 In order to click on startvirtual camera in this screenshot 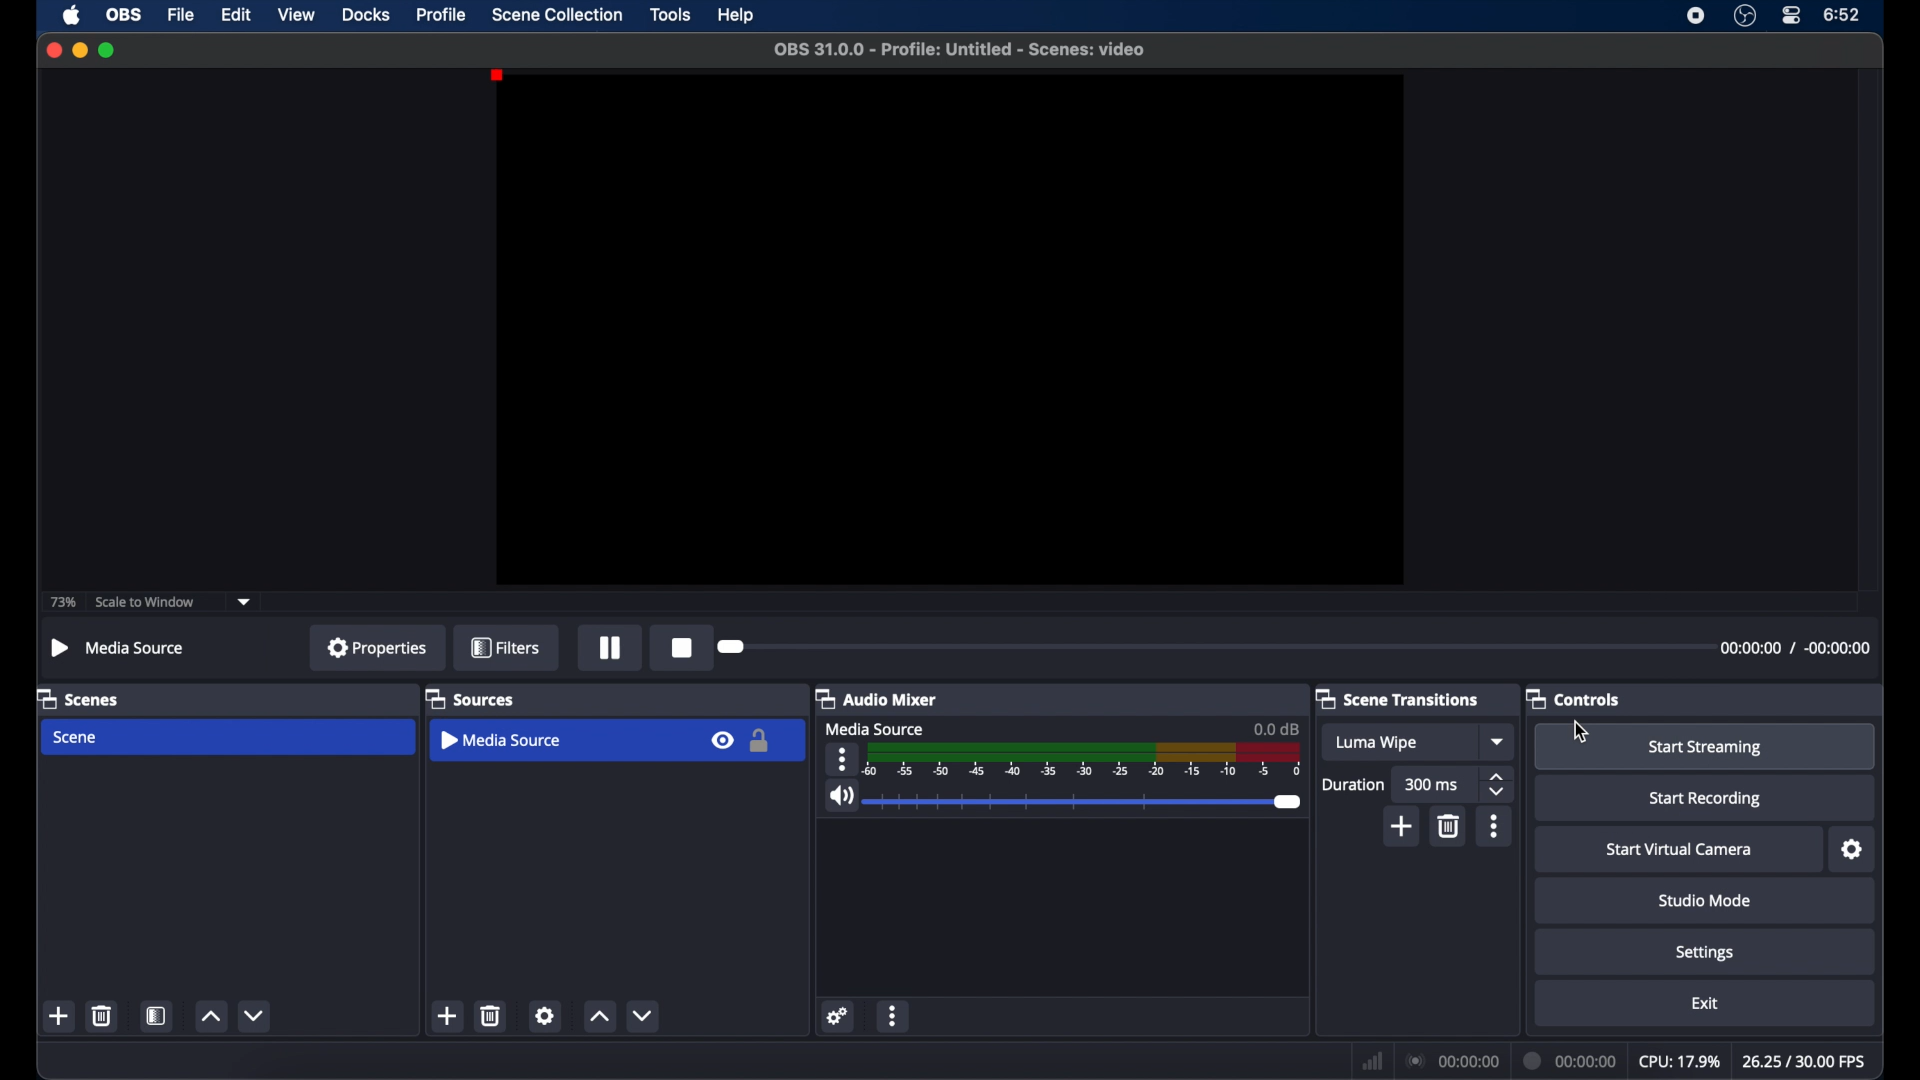, I will do `click(1678, 850)`.